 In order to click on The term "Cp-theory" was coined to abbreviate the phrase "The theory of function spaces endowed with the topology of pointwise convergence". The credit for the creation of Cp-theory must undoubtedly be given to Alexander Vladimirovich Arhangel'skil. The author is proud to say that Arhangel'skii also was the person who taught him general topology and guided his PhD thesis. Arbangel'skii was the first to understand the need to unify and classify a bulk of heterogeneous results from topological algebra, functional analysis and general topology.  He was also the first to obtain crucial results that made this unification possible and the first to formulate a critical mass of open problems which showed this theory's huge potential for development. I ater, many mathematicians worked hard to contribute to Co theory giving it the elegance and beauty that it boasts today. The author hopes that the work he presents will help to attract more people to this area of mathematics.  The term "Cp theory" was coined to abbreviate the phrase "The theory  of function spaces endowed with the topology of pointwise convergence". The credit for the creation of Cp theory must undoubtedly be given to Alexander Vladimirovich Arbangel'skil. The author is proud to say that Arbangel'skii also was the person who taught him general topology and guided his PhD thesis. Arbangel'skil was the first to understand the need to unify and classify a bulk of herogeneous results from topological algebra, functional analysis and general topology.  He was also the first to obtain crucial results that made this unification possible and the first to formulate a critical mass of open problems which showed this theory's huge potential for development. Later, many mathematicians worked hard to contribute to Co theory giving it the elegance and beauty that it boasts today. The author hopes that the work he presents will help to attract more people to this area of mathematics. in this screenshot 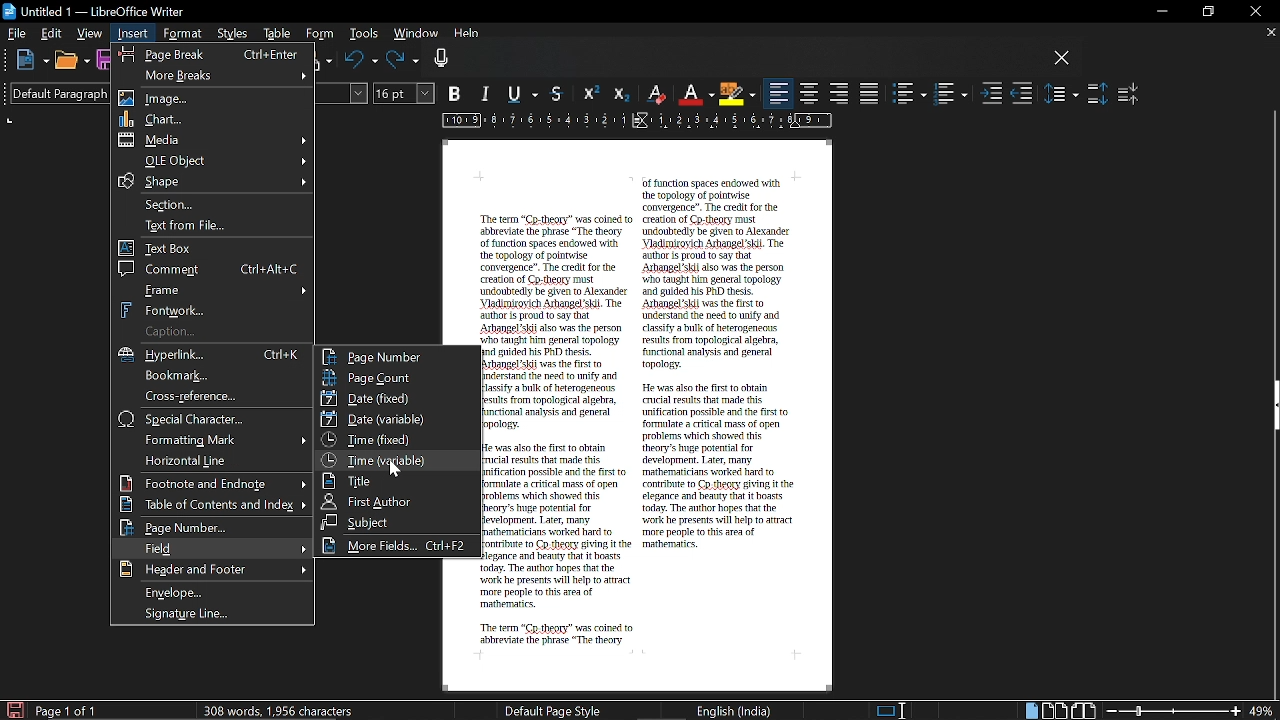, I will do `click(642, 412)`.